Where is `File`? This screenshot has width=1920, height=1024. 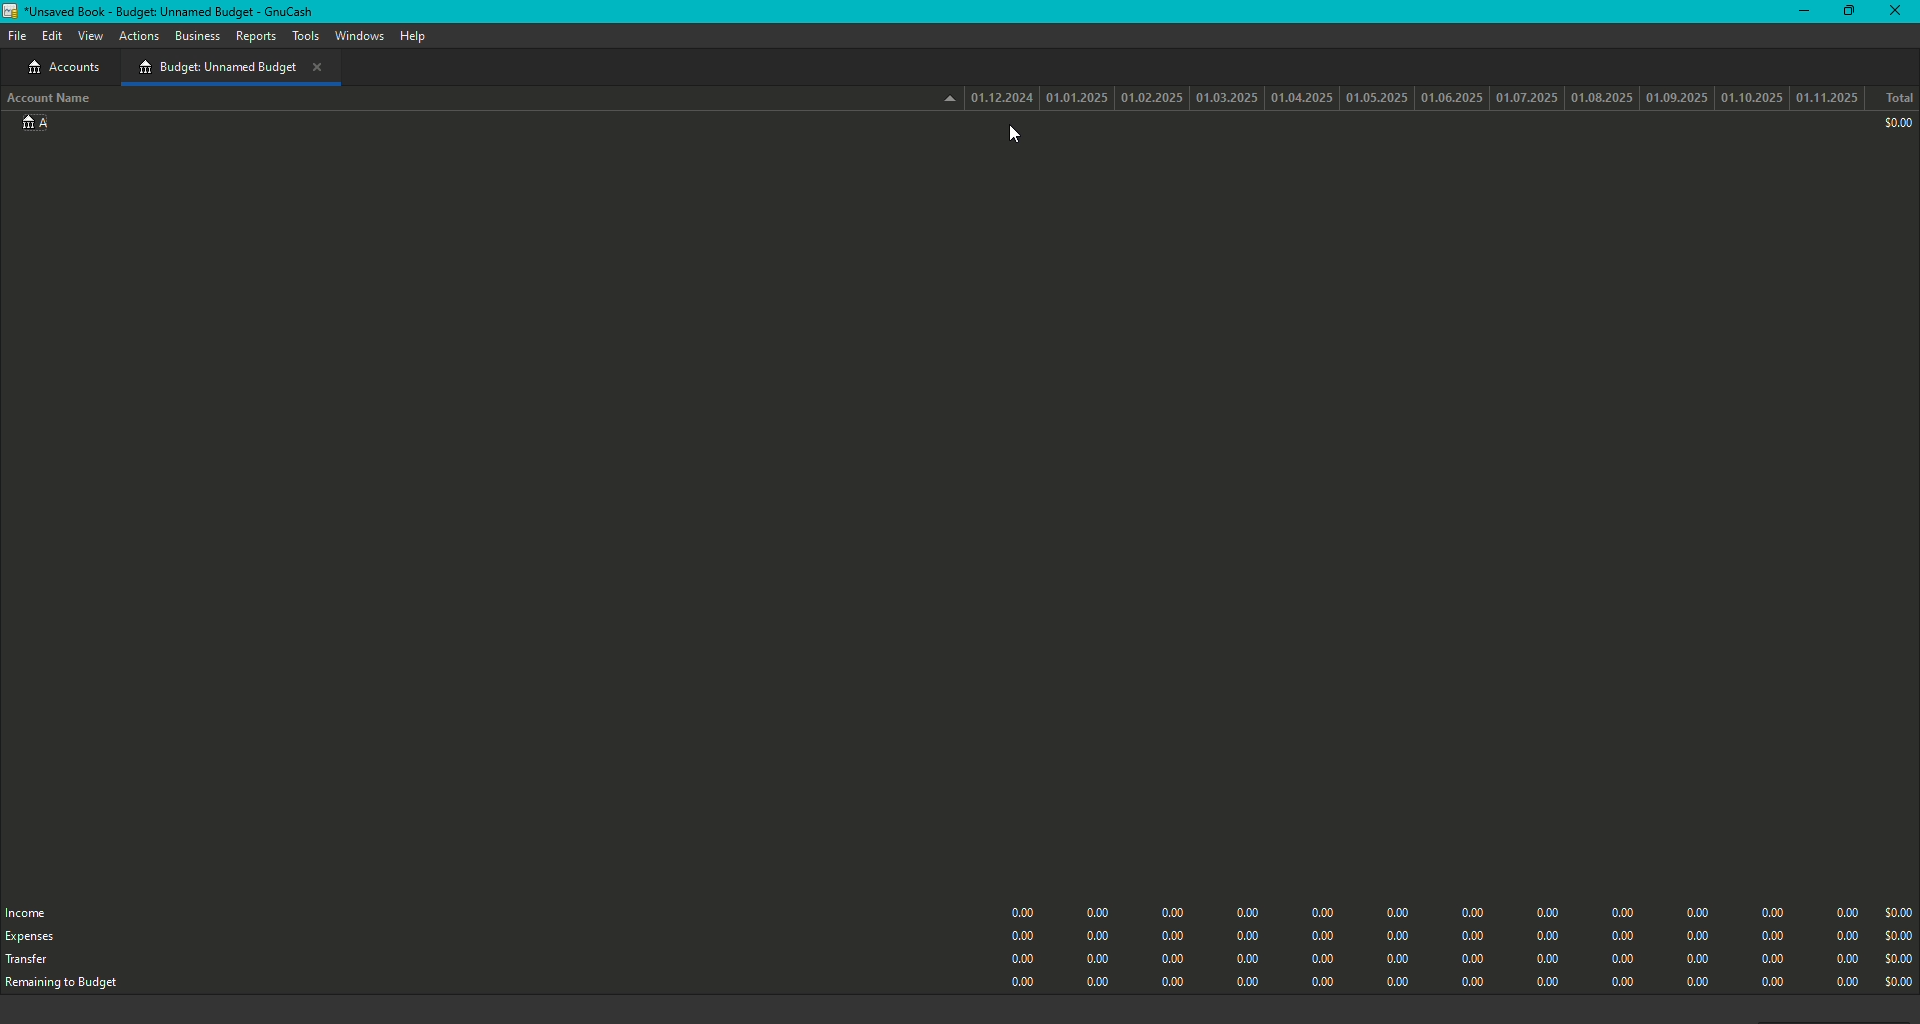 File is located at coordinates (15, 35).